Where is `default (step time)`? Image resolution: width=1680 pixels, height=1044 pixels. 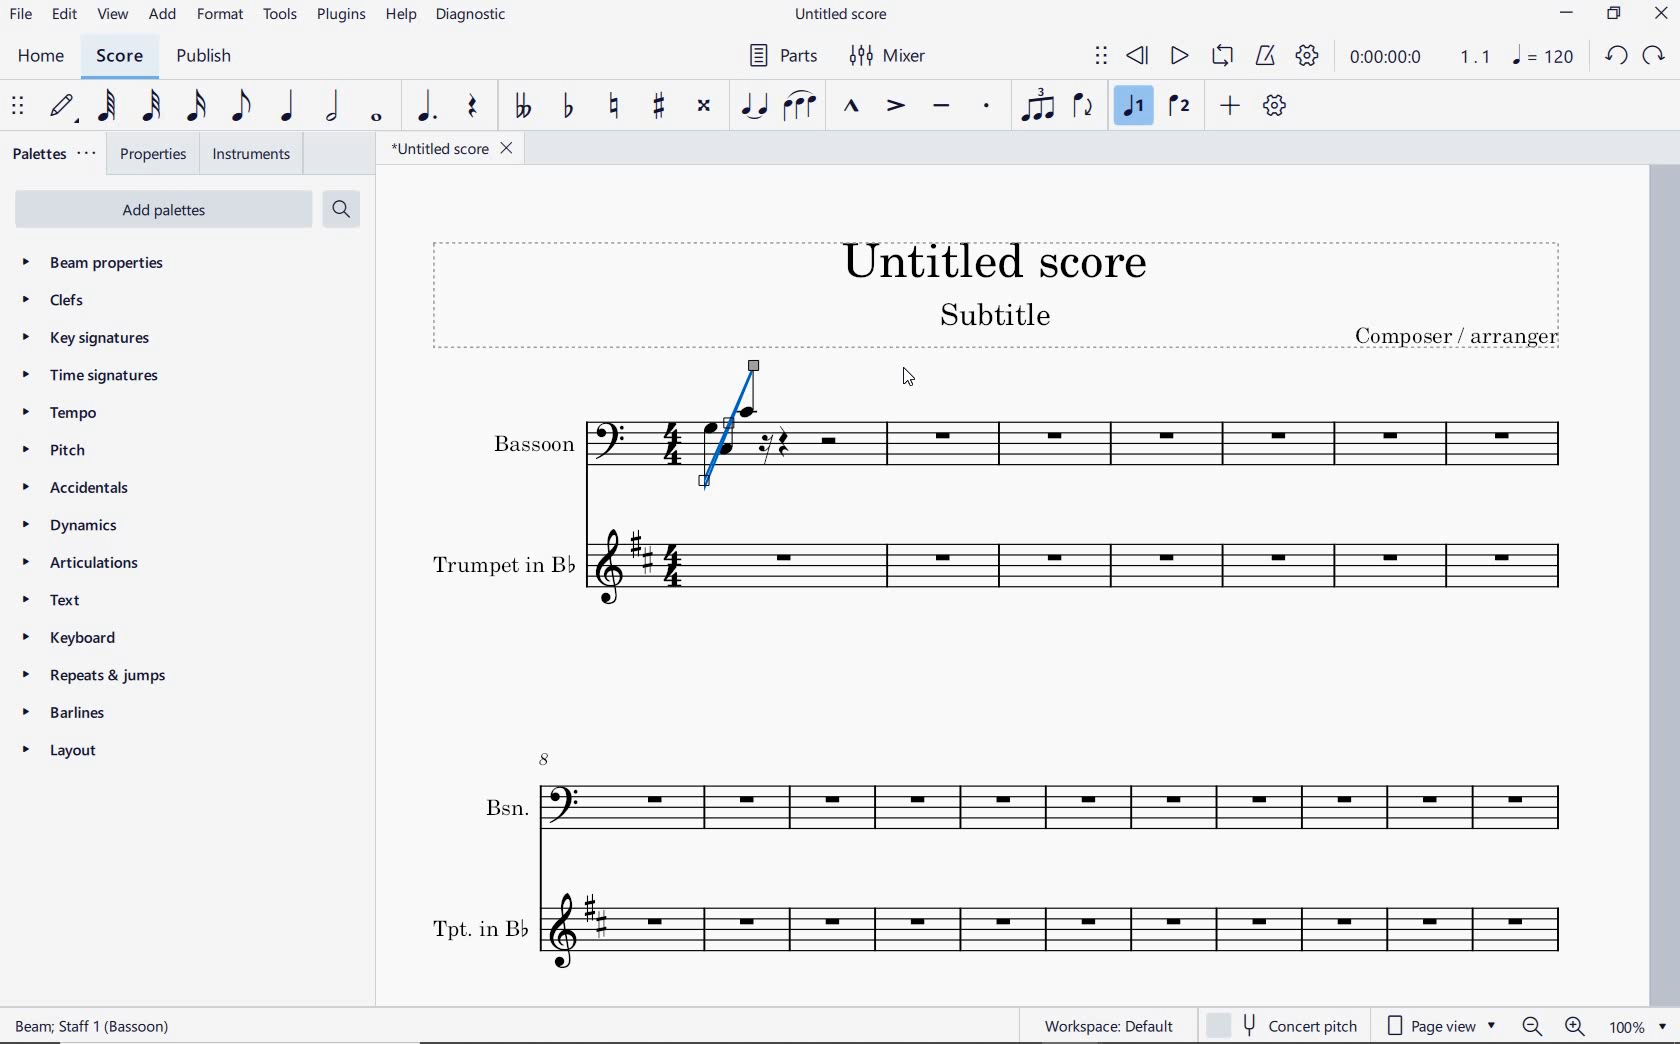
default (step time) is located at coordinates (65, 106).